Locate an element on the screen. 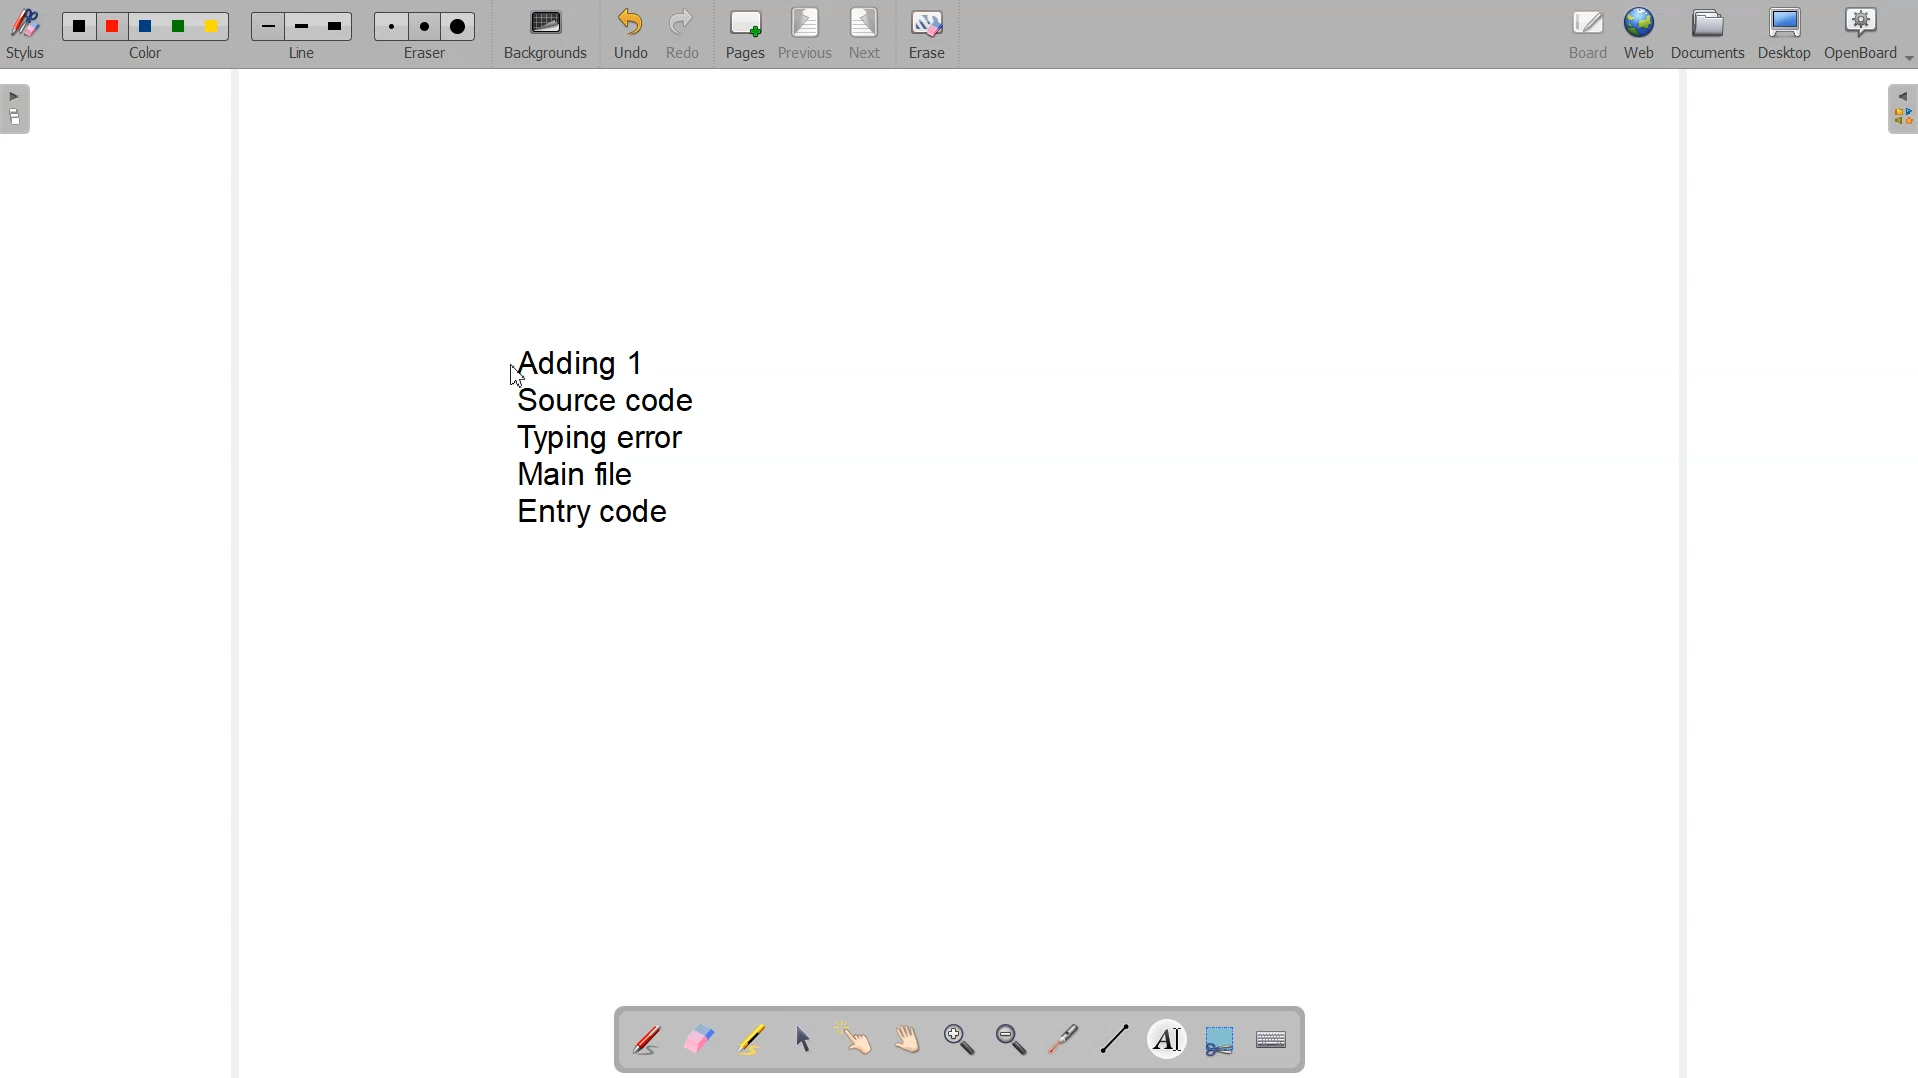 The image size is (1918, 1078). Adding 1
Source code
Typing error
Main file
Entry code is located at coordinates (614, 443).